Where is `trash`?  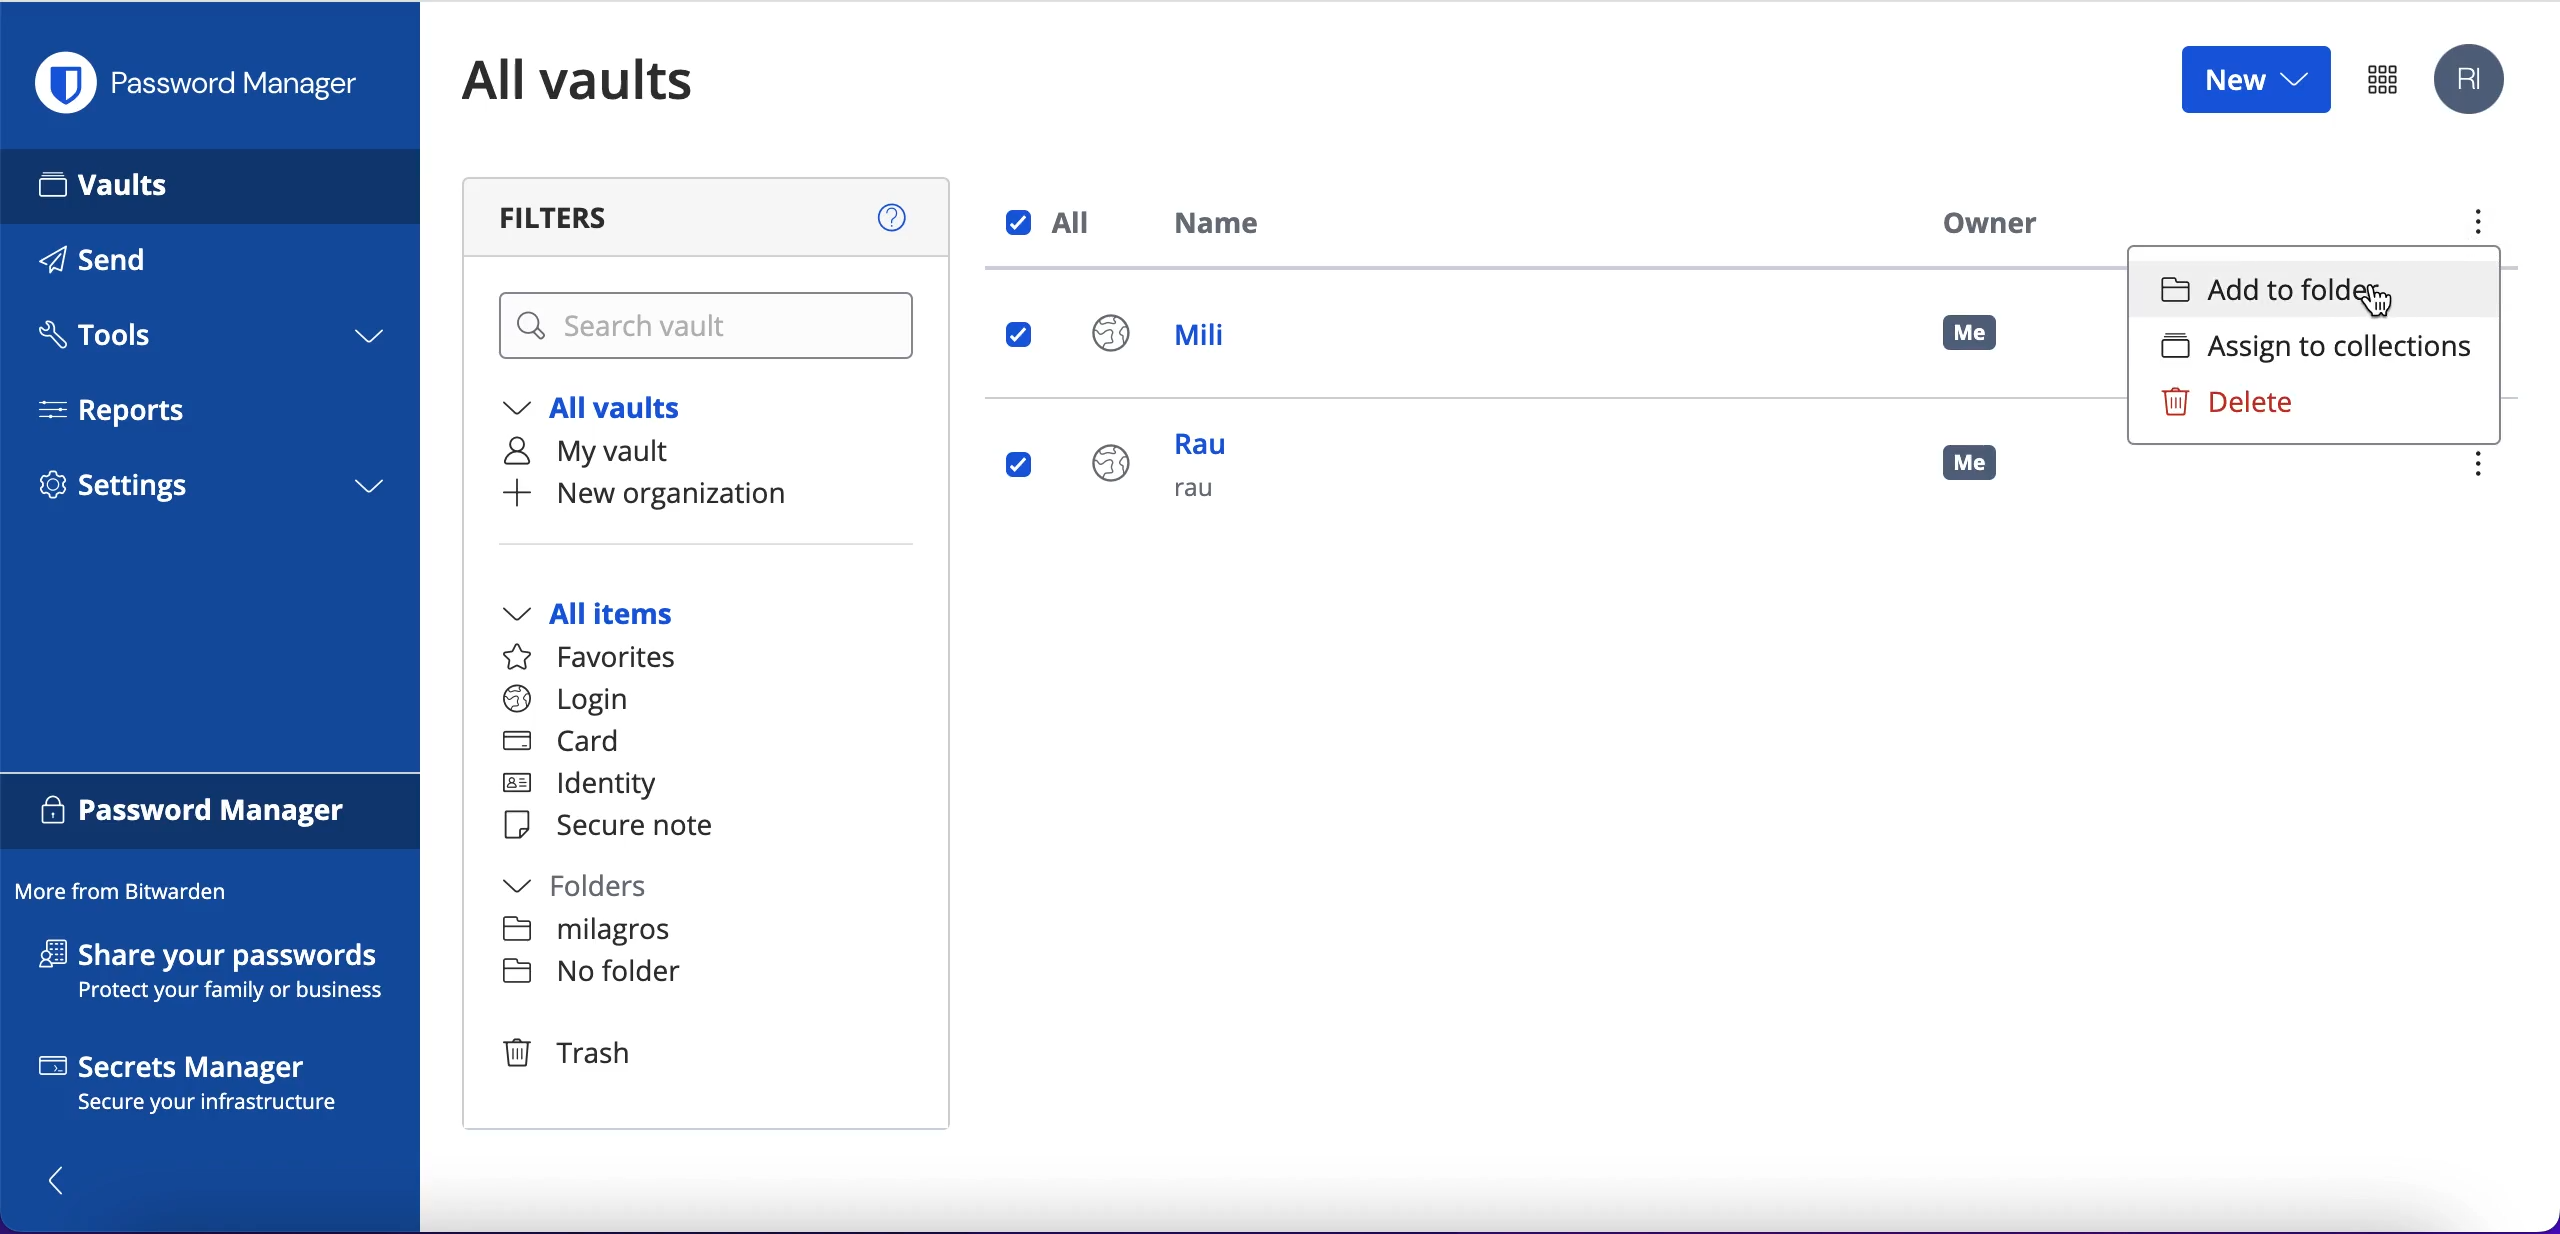
trash is located at coordinates (565, 1052).